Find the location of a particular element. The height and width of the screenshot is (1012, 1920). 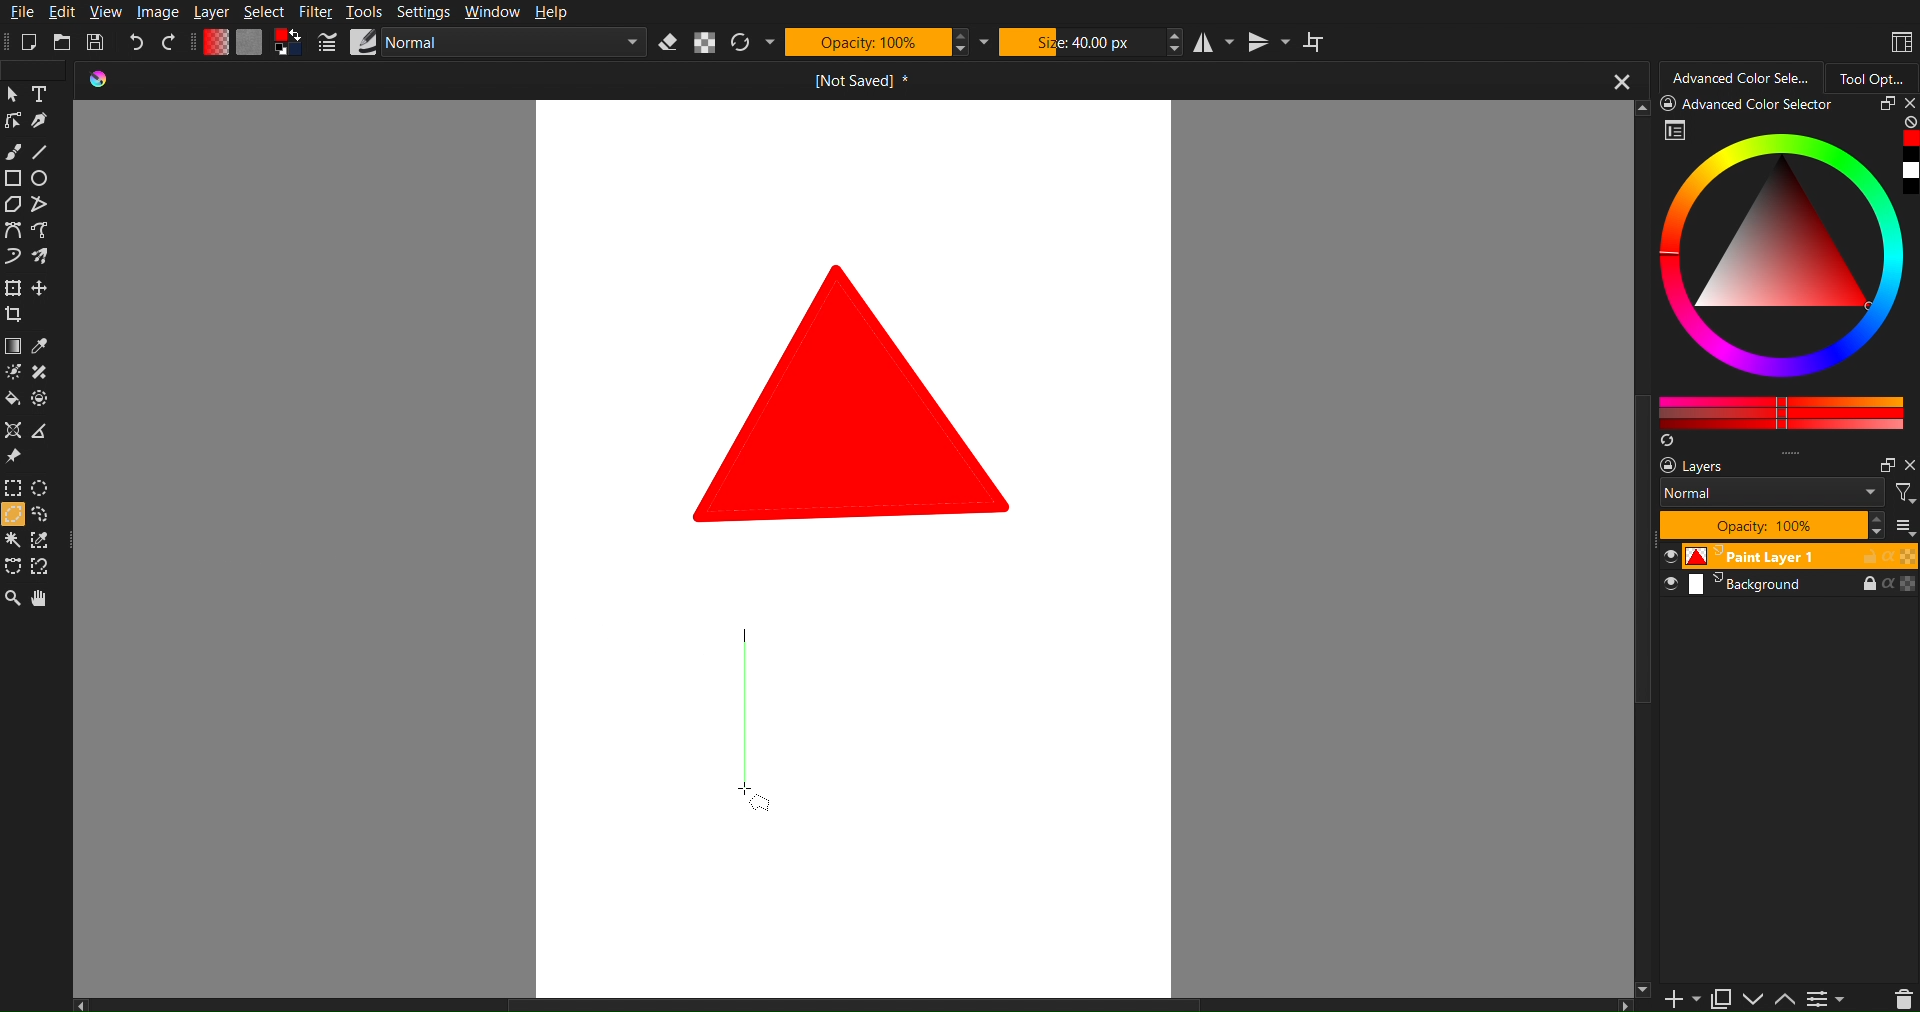

Layers is located at coordinates (1782, 522).